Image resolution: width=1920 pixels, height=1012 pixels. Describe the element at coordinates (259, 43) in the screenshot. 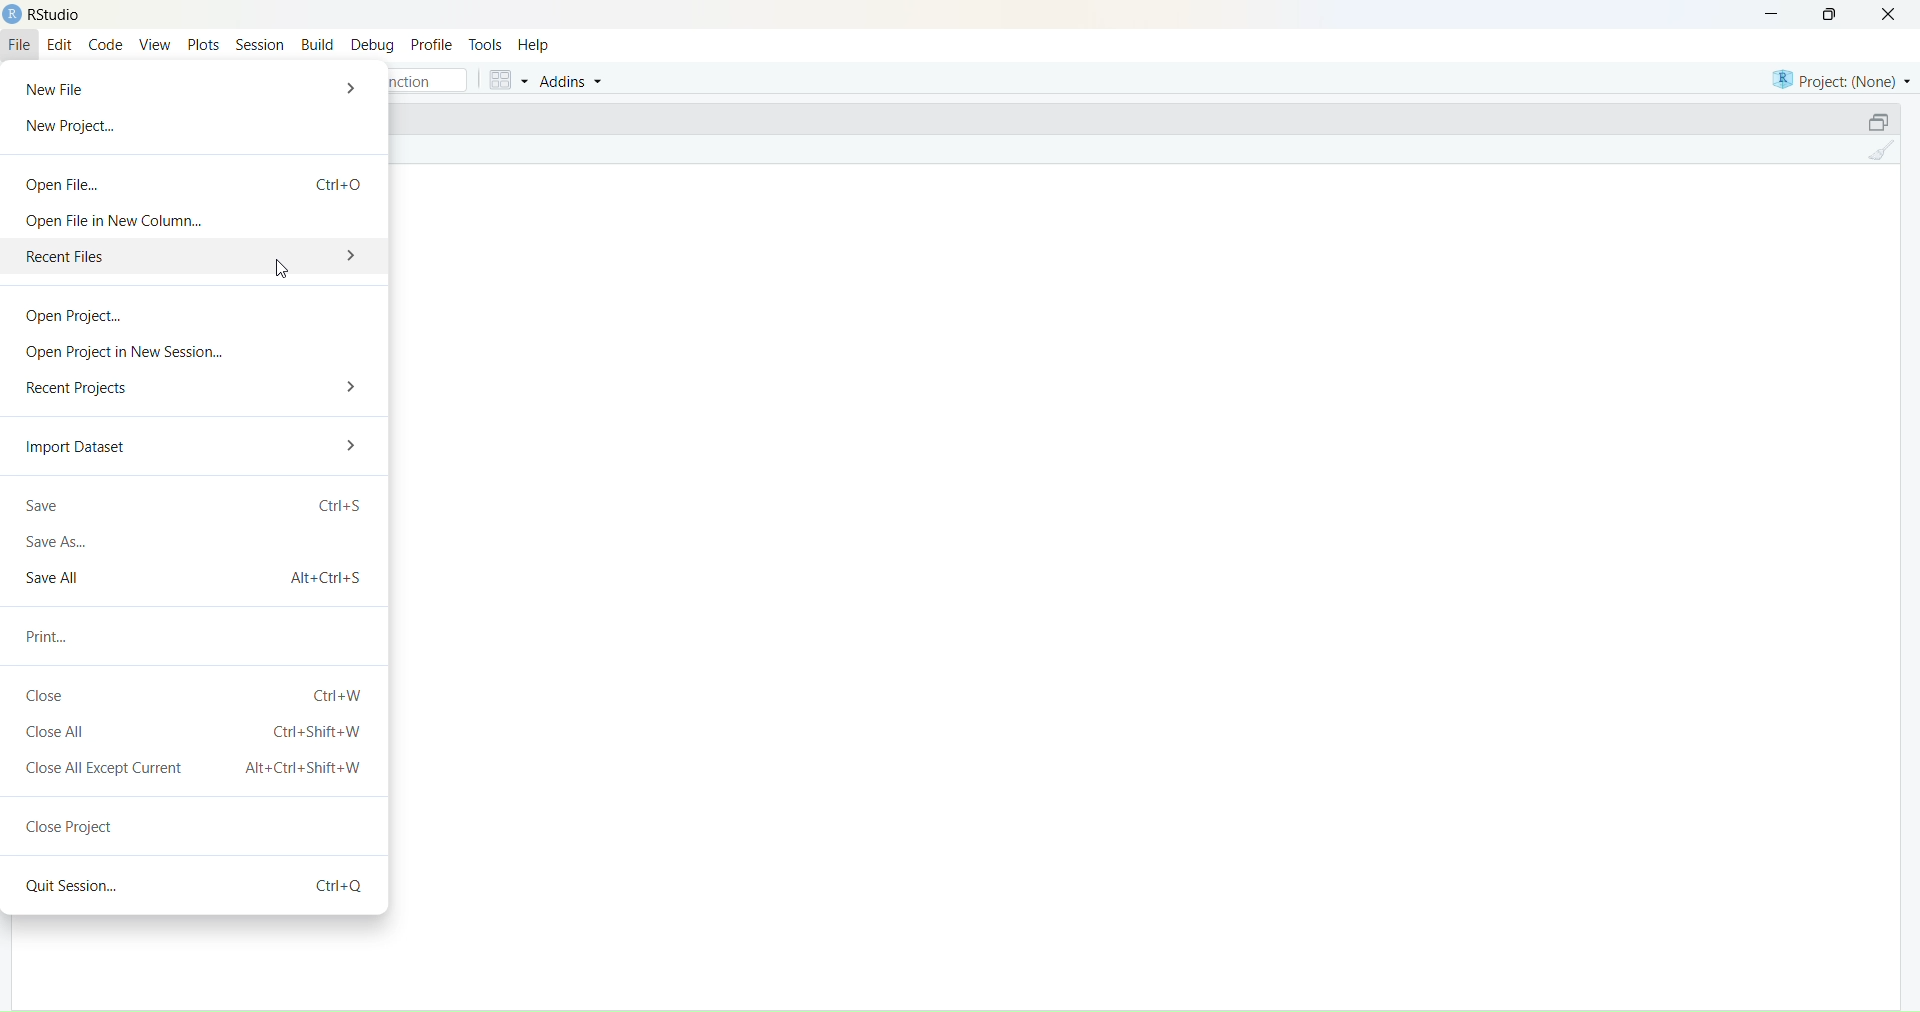

I see `Session` at that location.